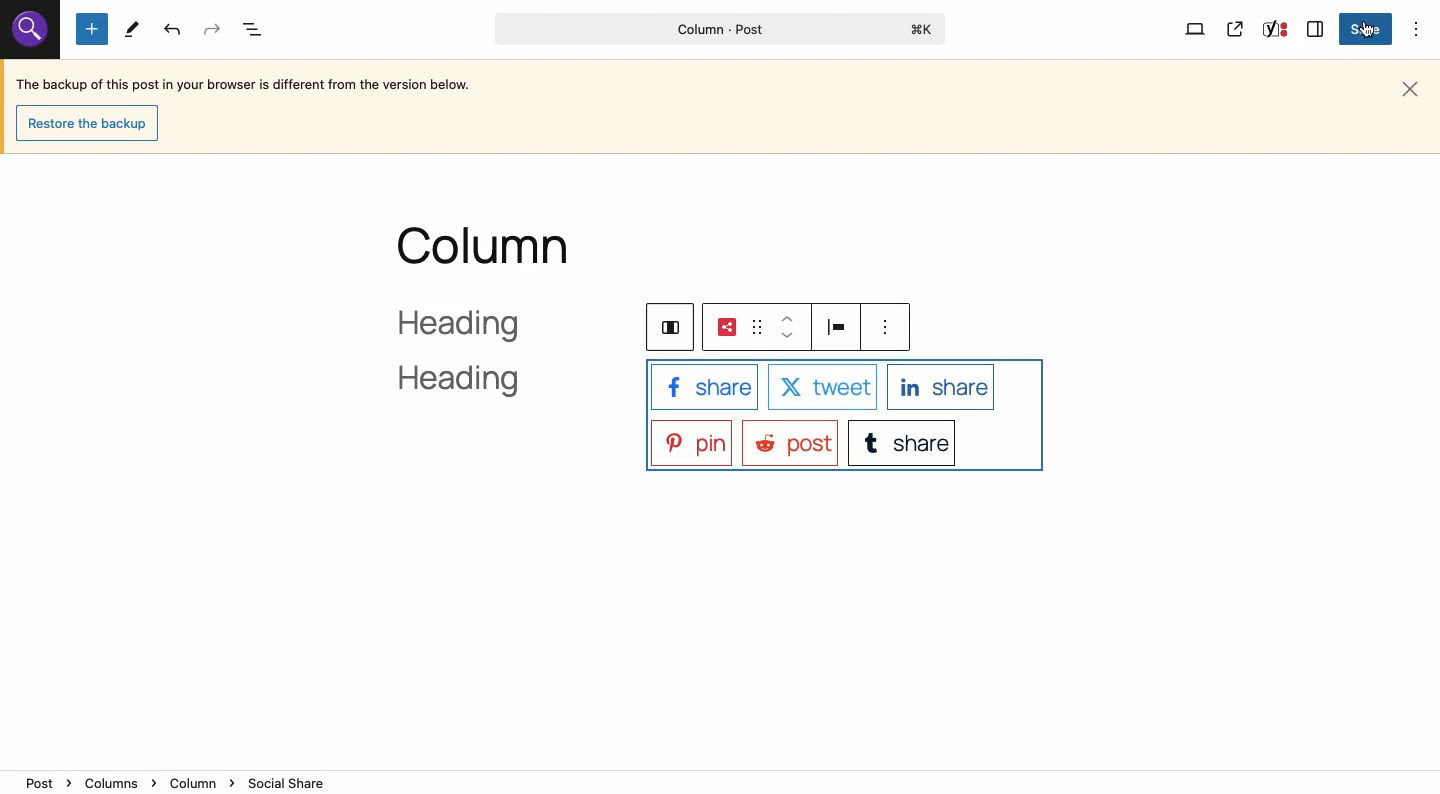 The height and width of the screenshot is (794, 1440). Describe the element at coordinates (840, 326) in the screenshot. I see `Justification` at that location.